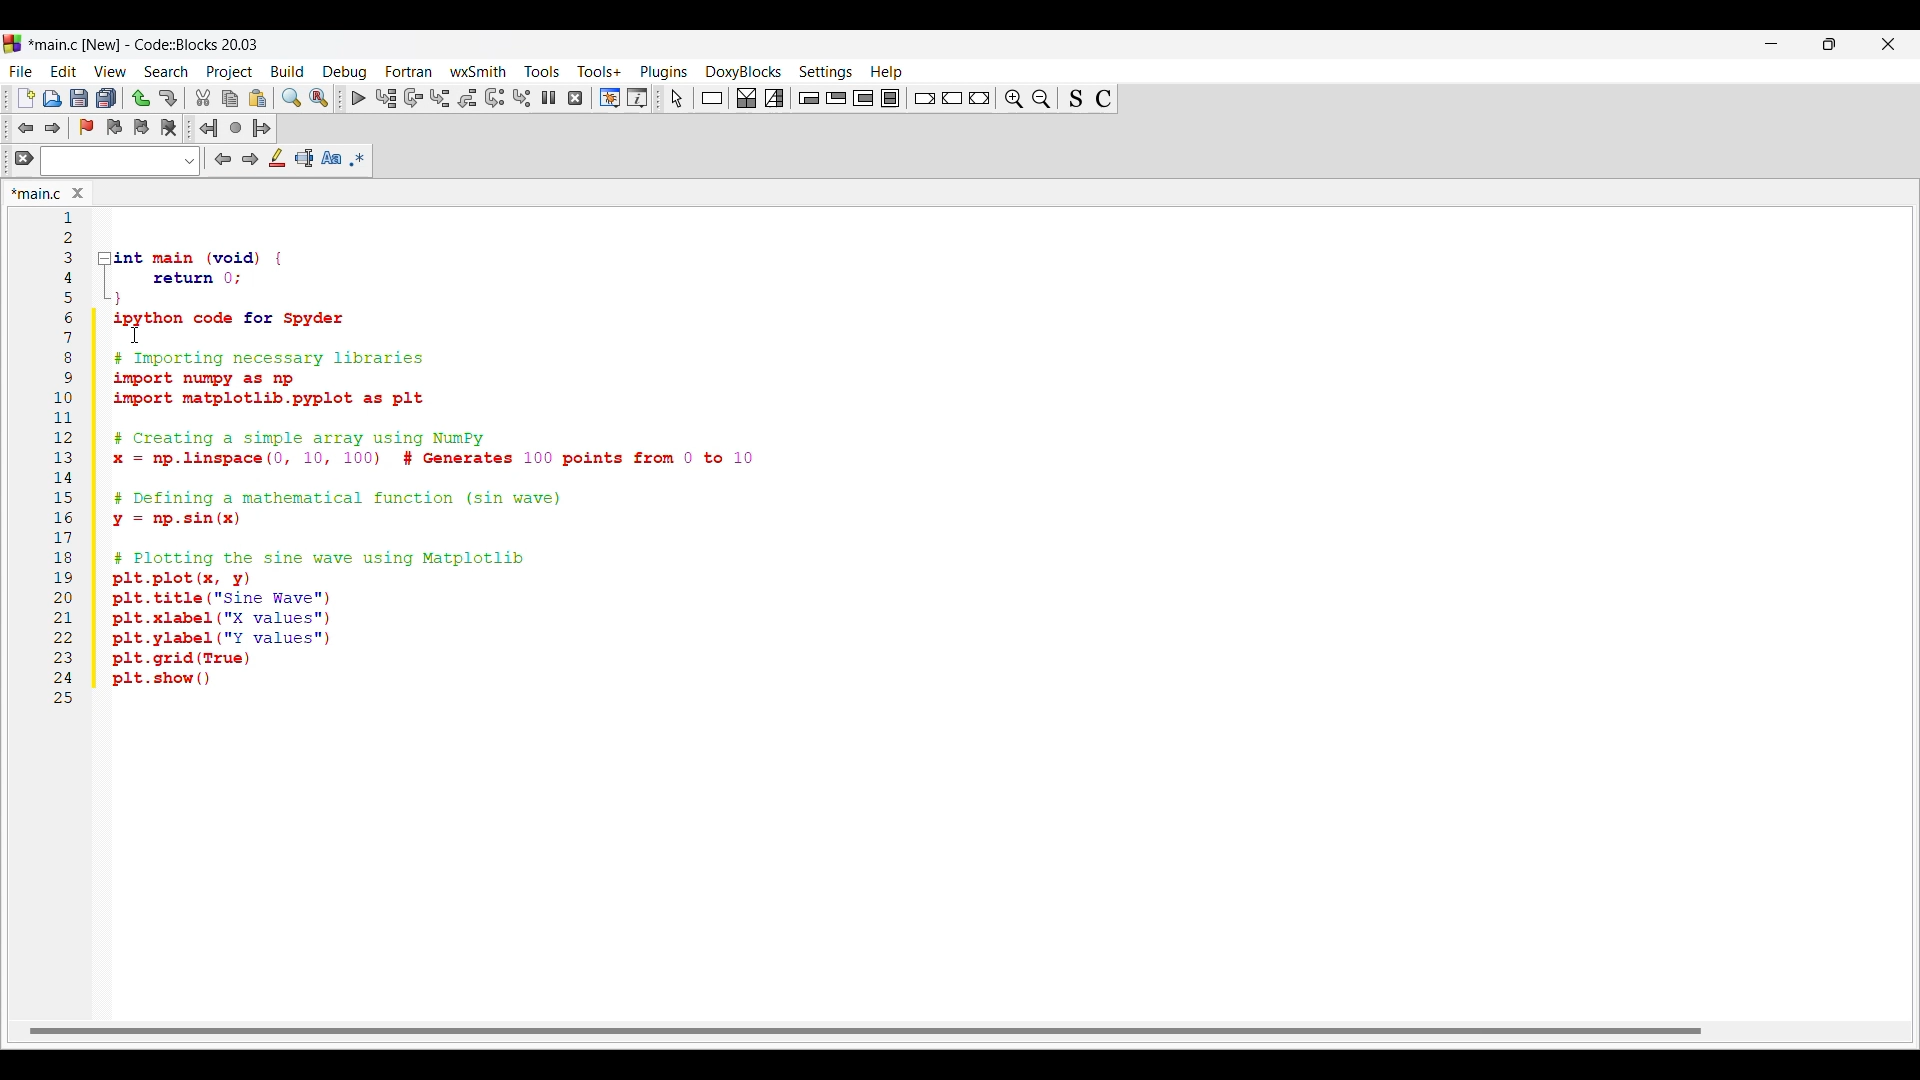 This screenshot has width=1920, height=1080. I want to click on Run to cursor, so click(386, 98).